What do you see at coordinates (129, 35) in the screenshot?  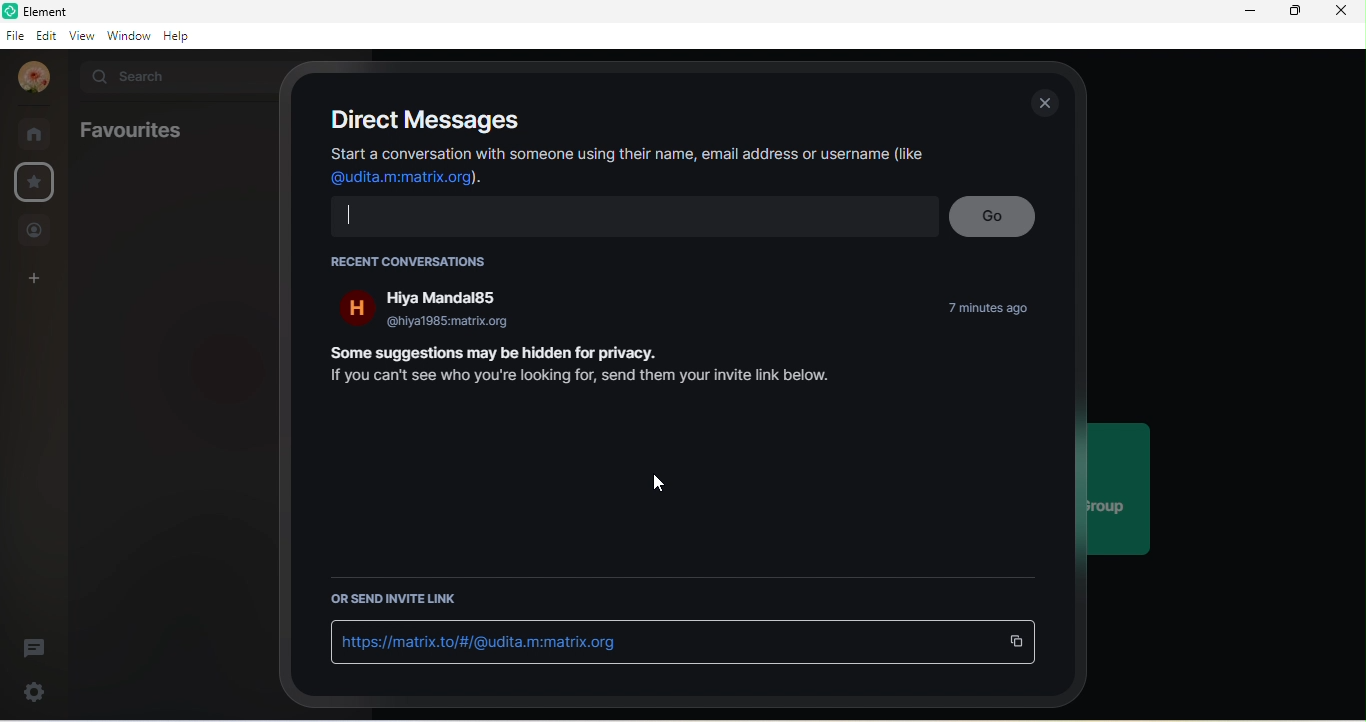 I see `window` at bounding box center [129, 35].